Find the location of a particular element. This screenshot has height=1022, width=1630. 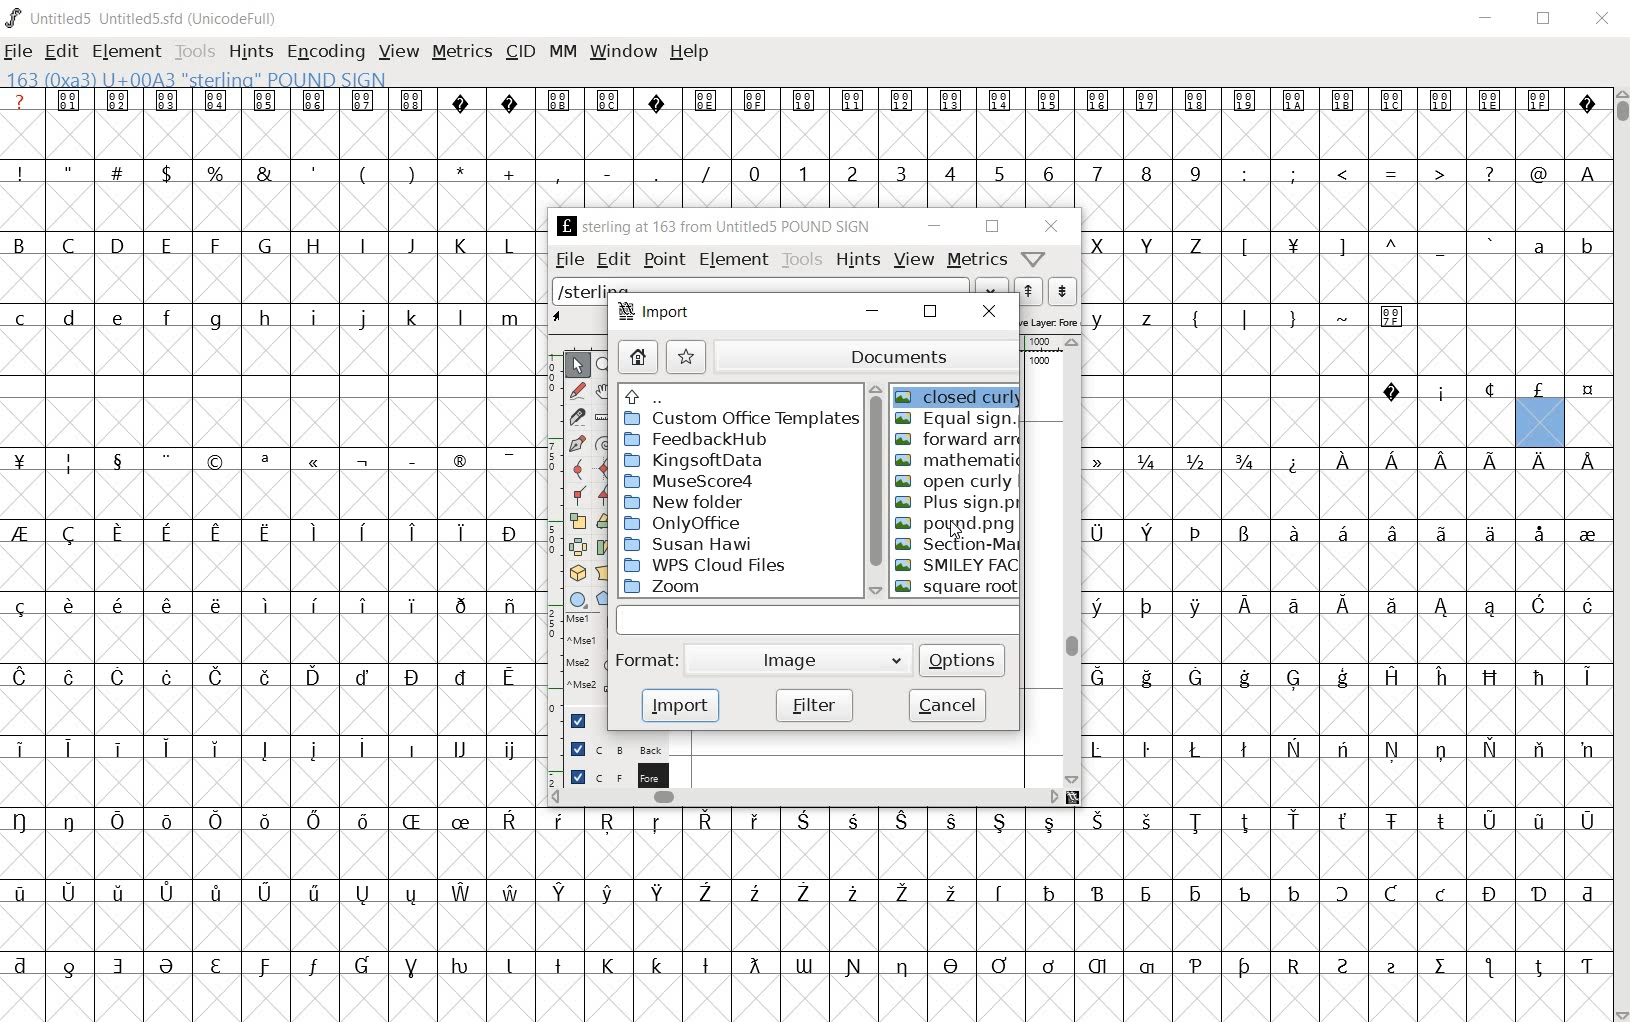

Symbol is located at coordinates (707, 823).